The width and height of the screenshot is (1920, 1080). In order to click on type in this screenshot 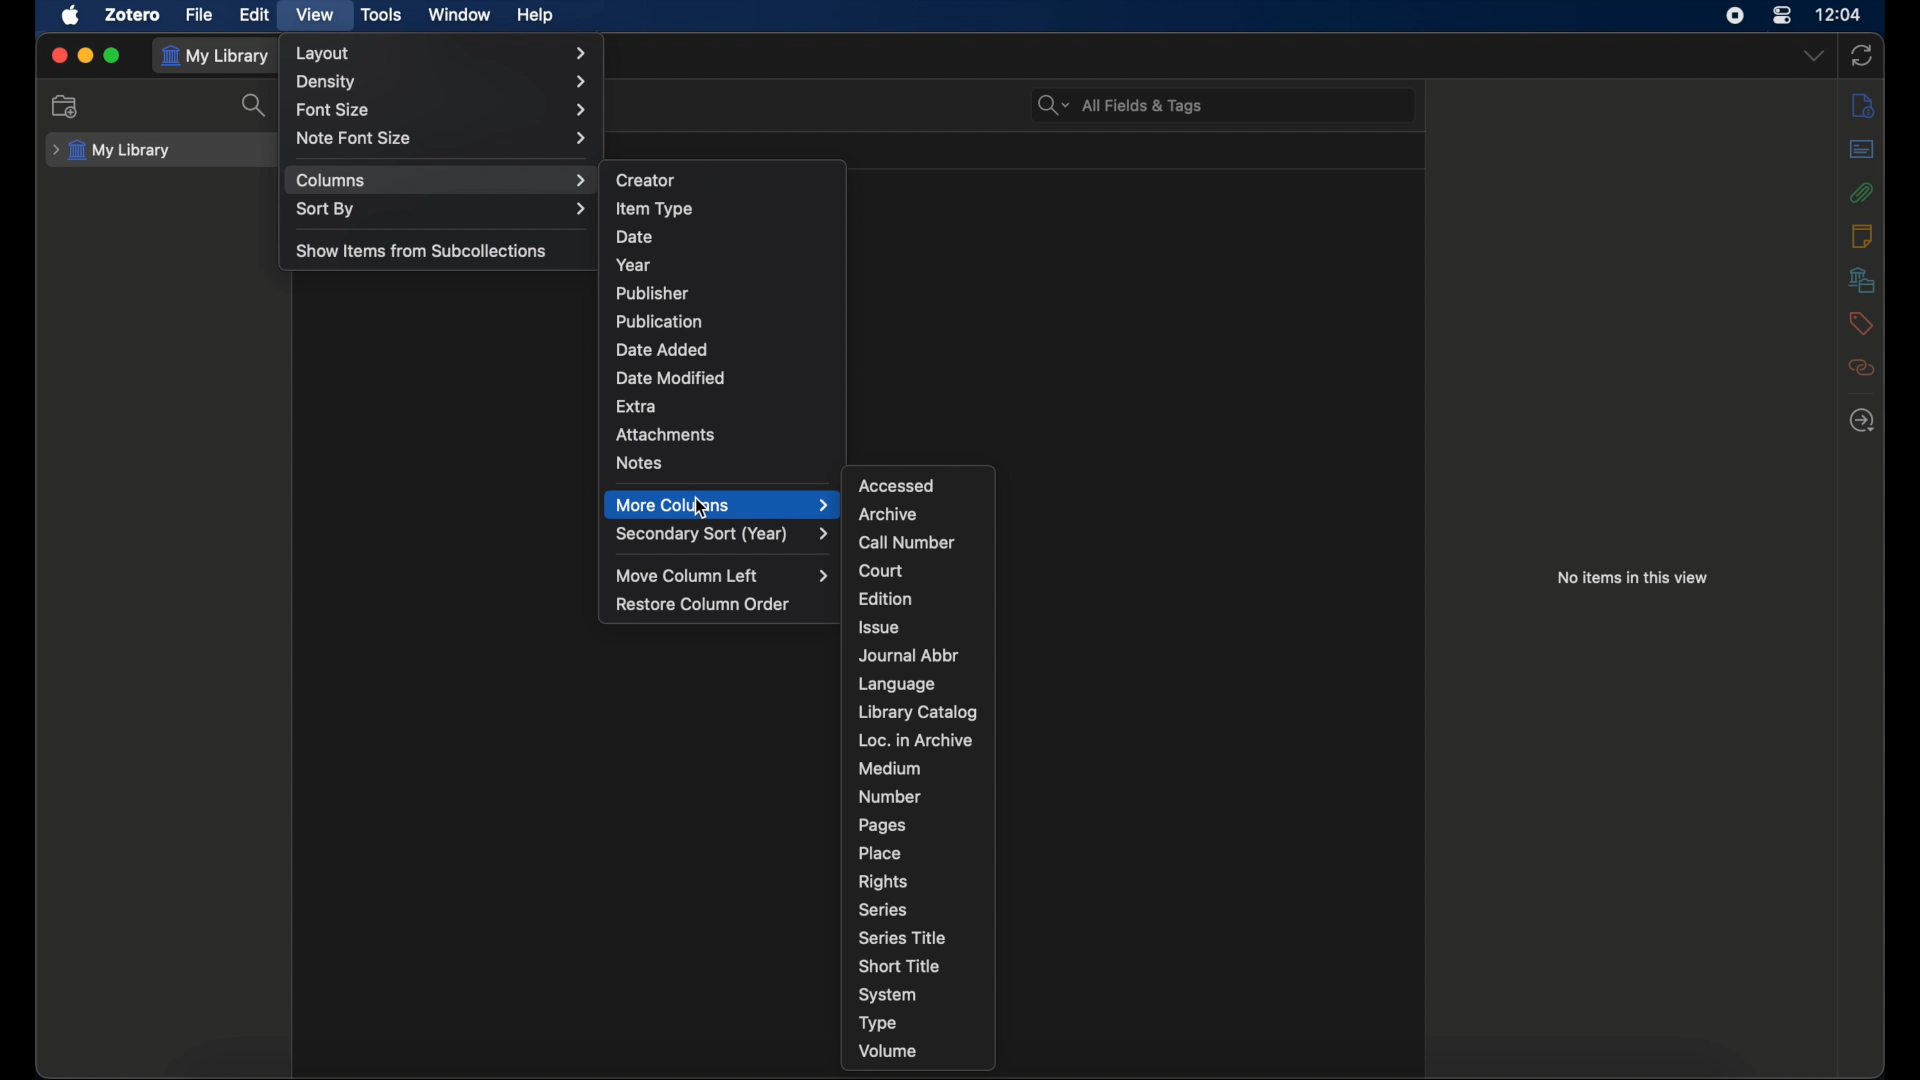, I will do `click(878, 1025)`.